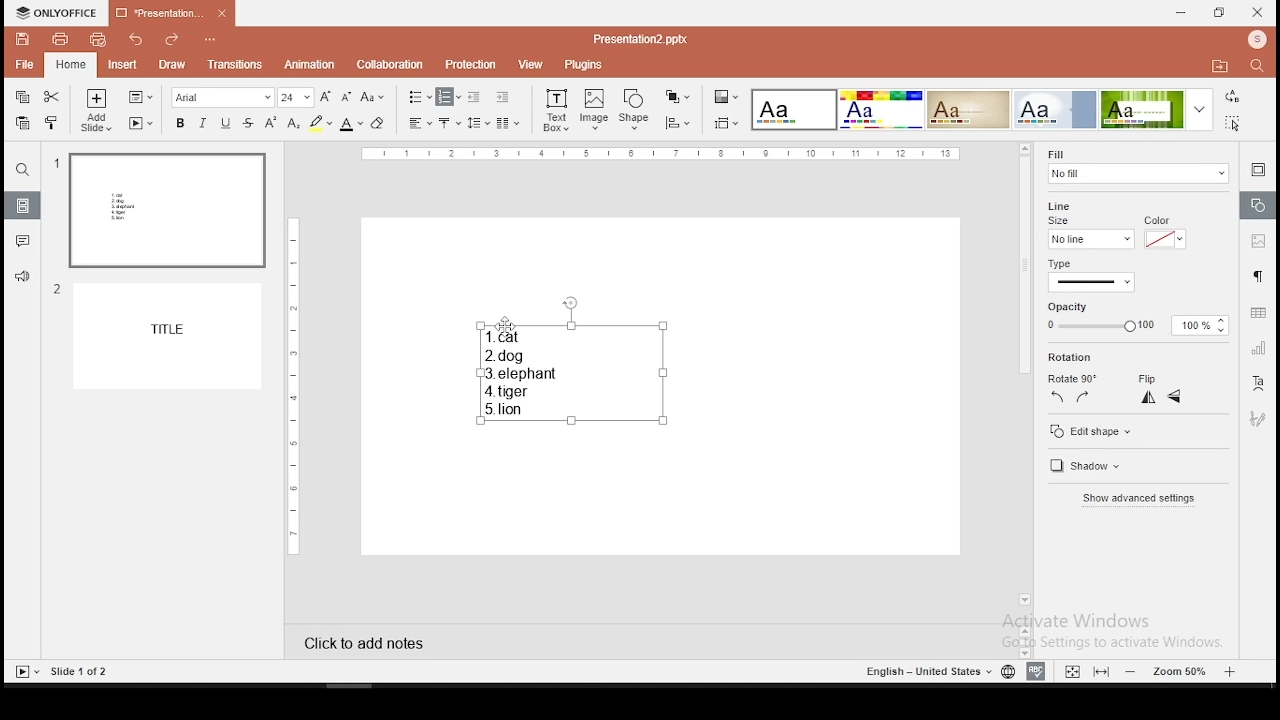 The height and width of the screenshot is (720, 1280). I want to click on fit to width, so click(1102, 672).